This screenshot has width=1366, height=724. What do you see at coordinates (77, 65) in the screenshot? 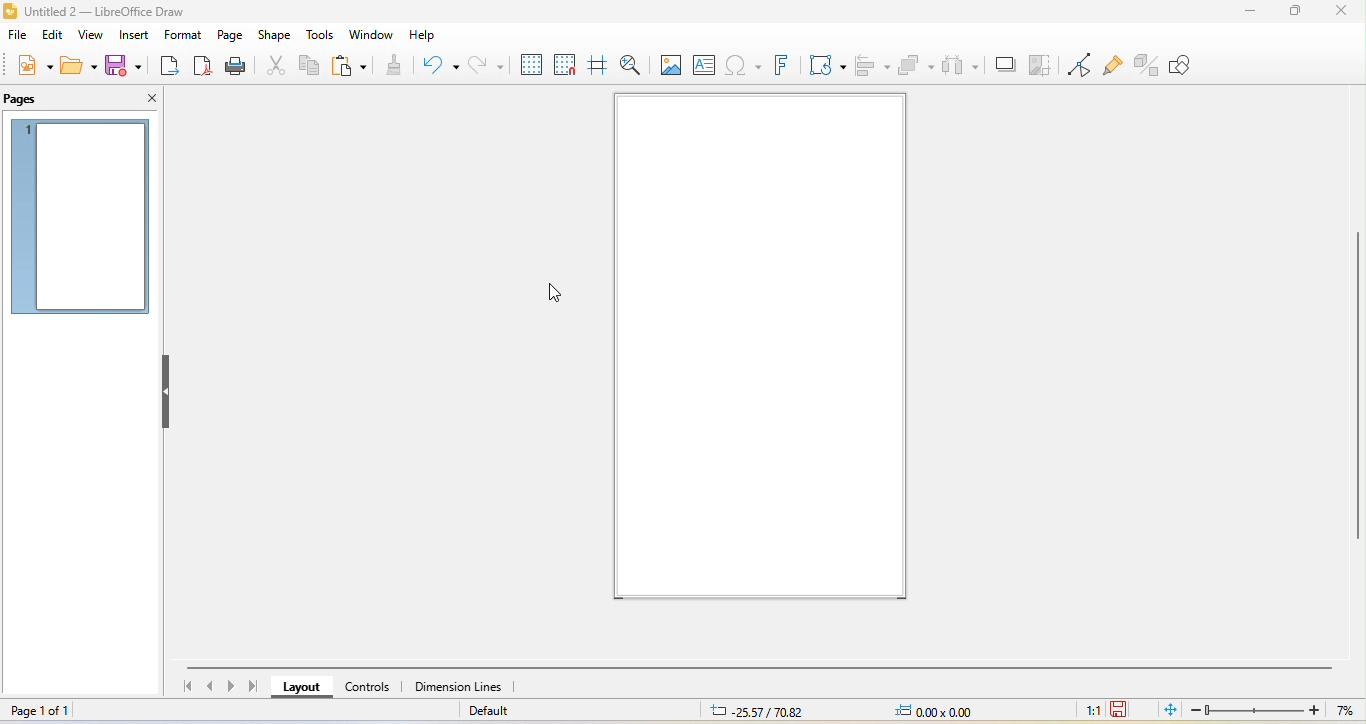
I see `open` at bounding box center [77, 65].